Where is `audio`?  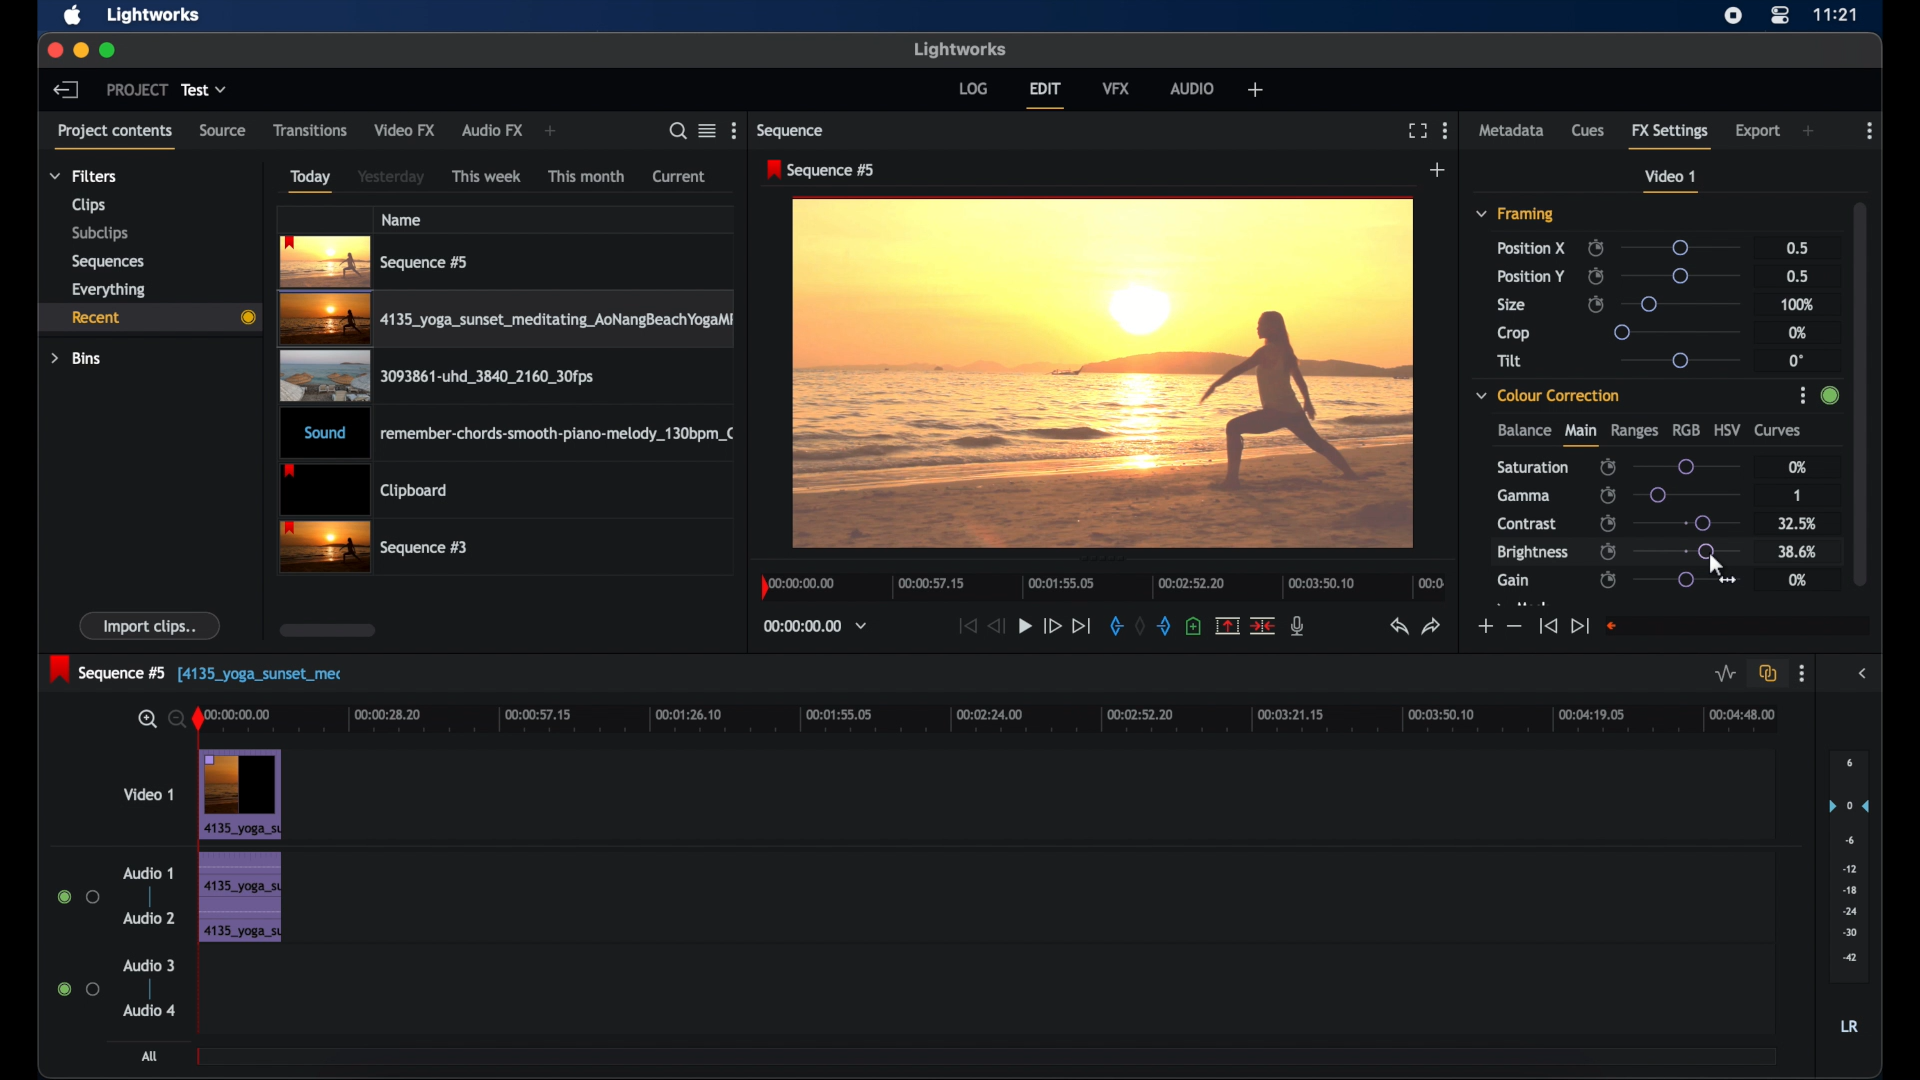 audio is located at coordinates (1193, 88).